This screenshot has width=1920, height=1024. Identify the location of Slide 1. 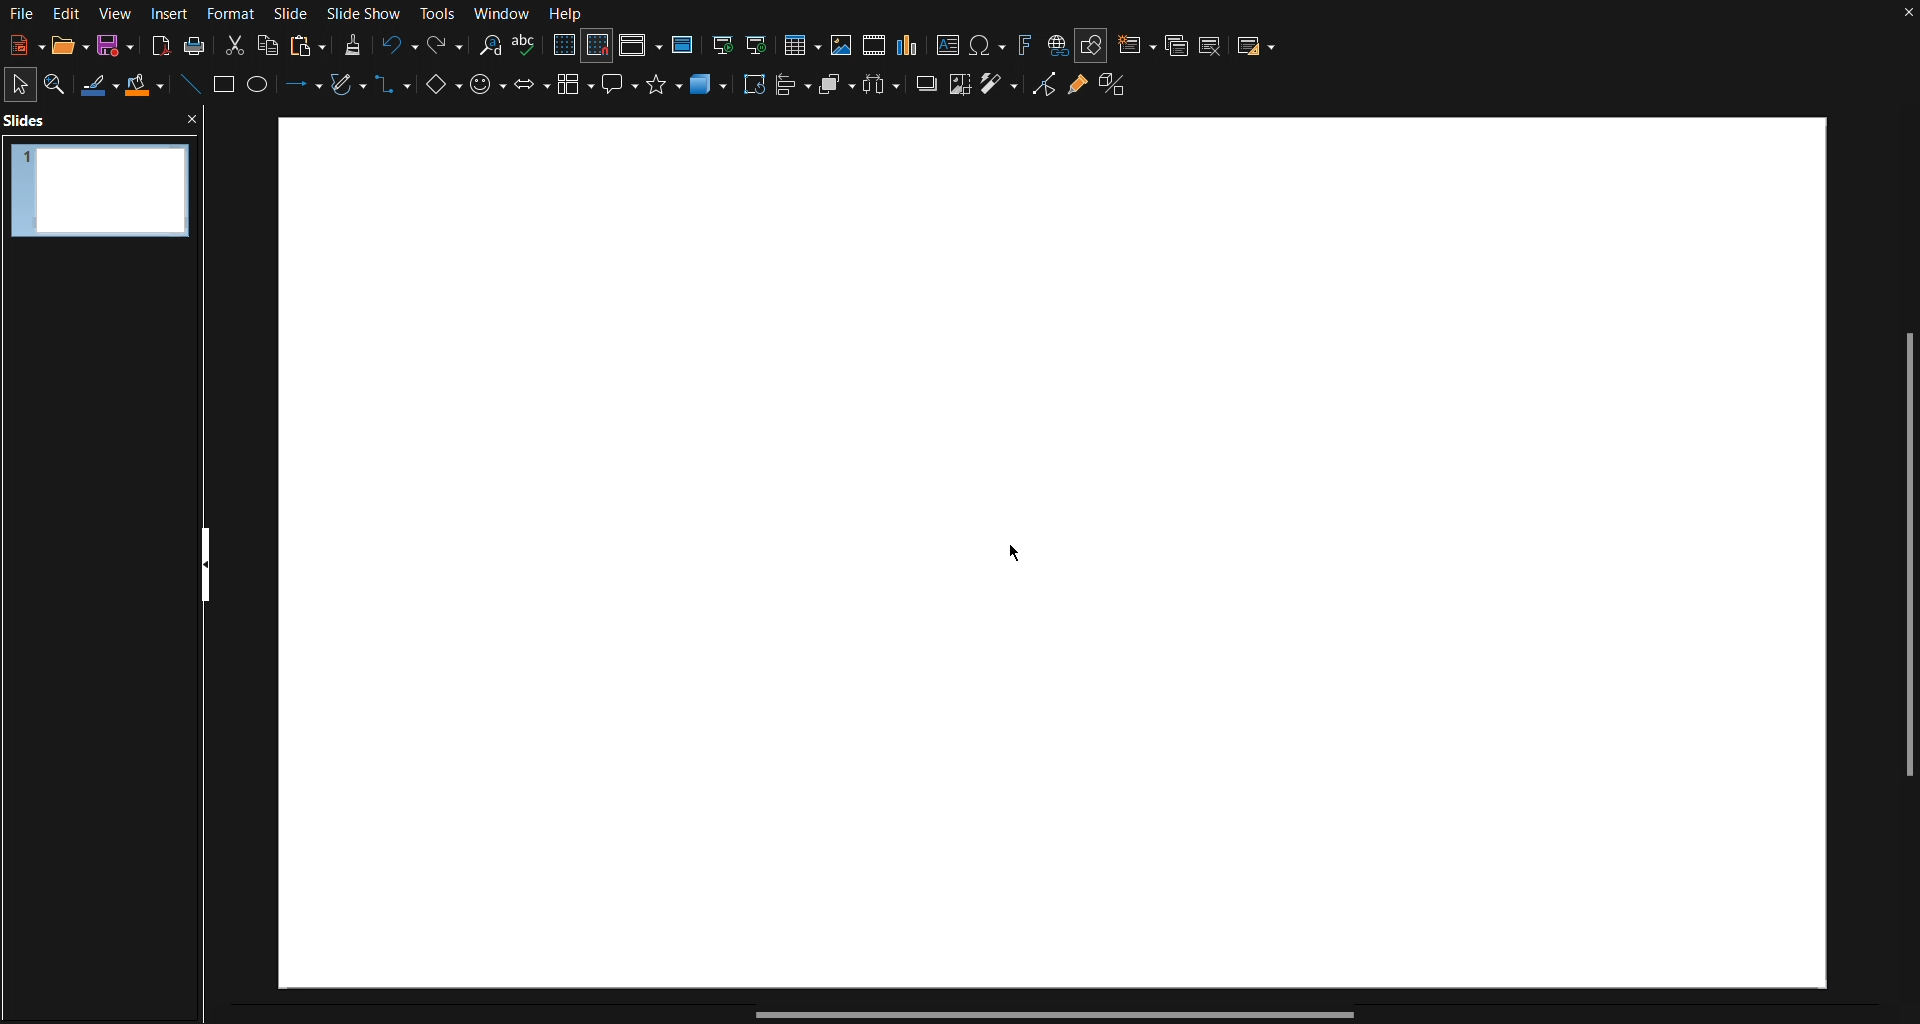
(97, 187).